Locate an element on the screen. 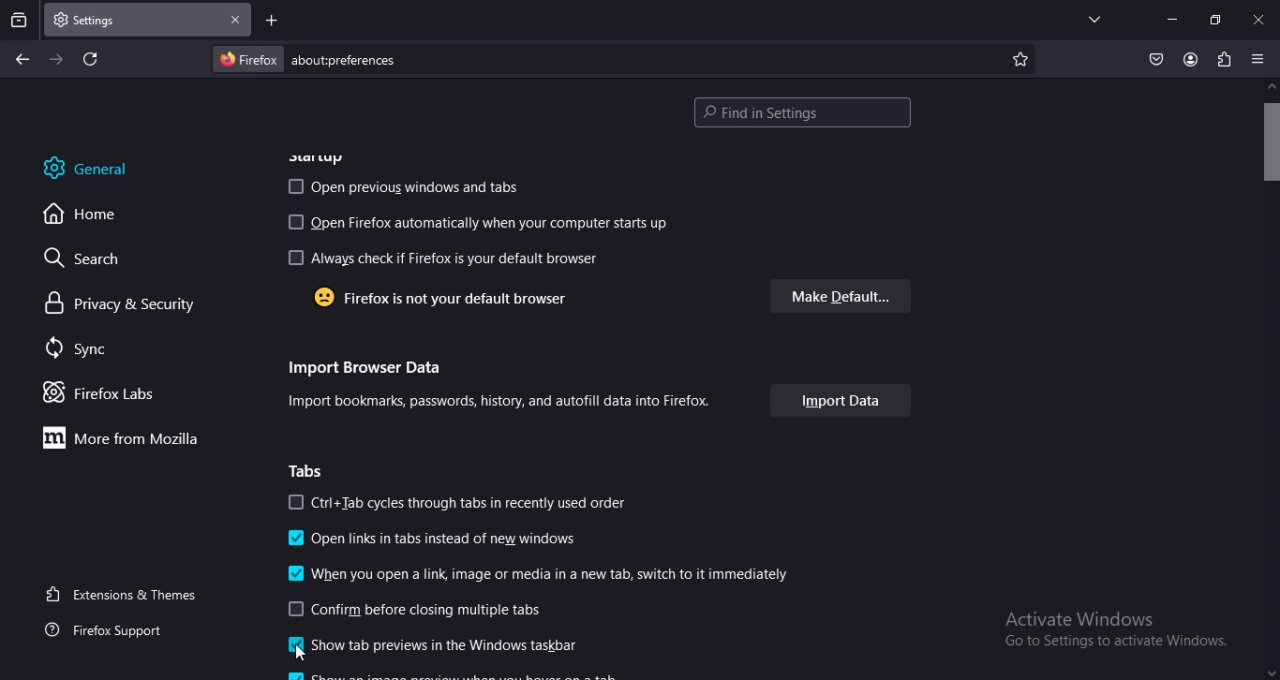 This screenshot has height=680, width=1280. minmize is located at coordinates (1170, 18).